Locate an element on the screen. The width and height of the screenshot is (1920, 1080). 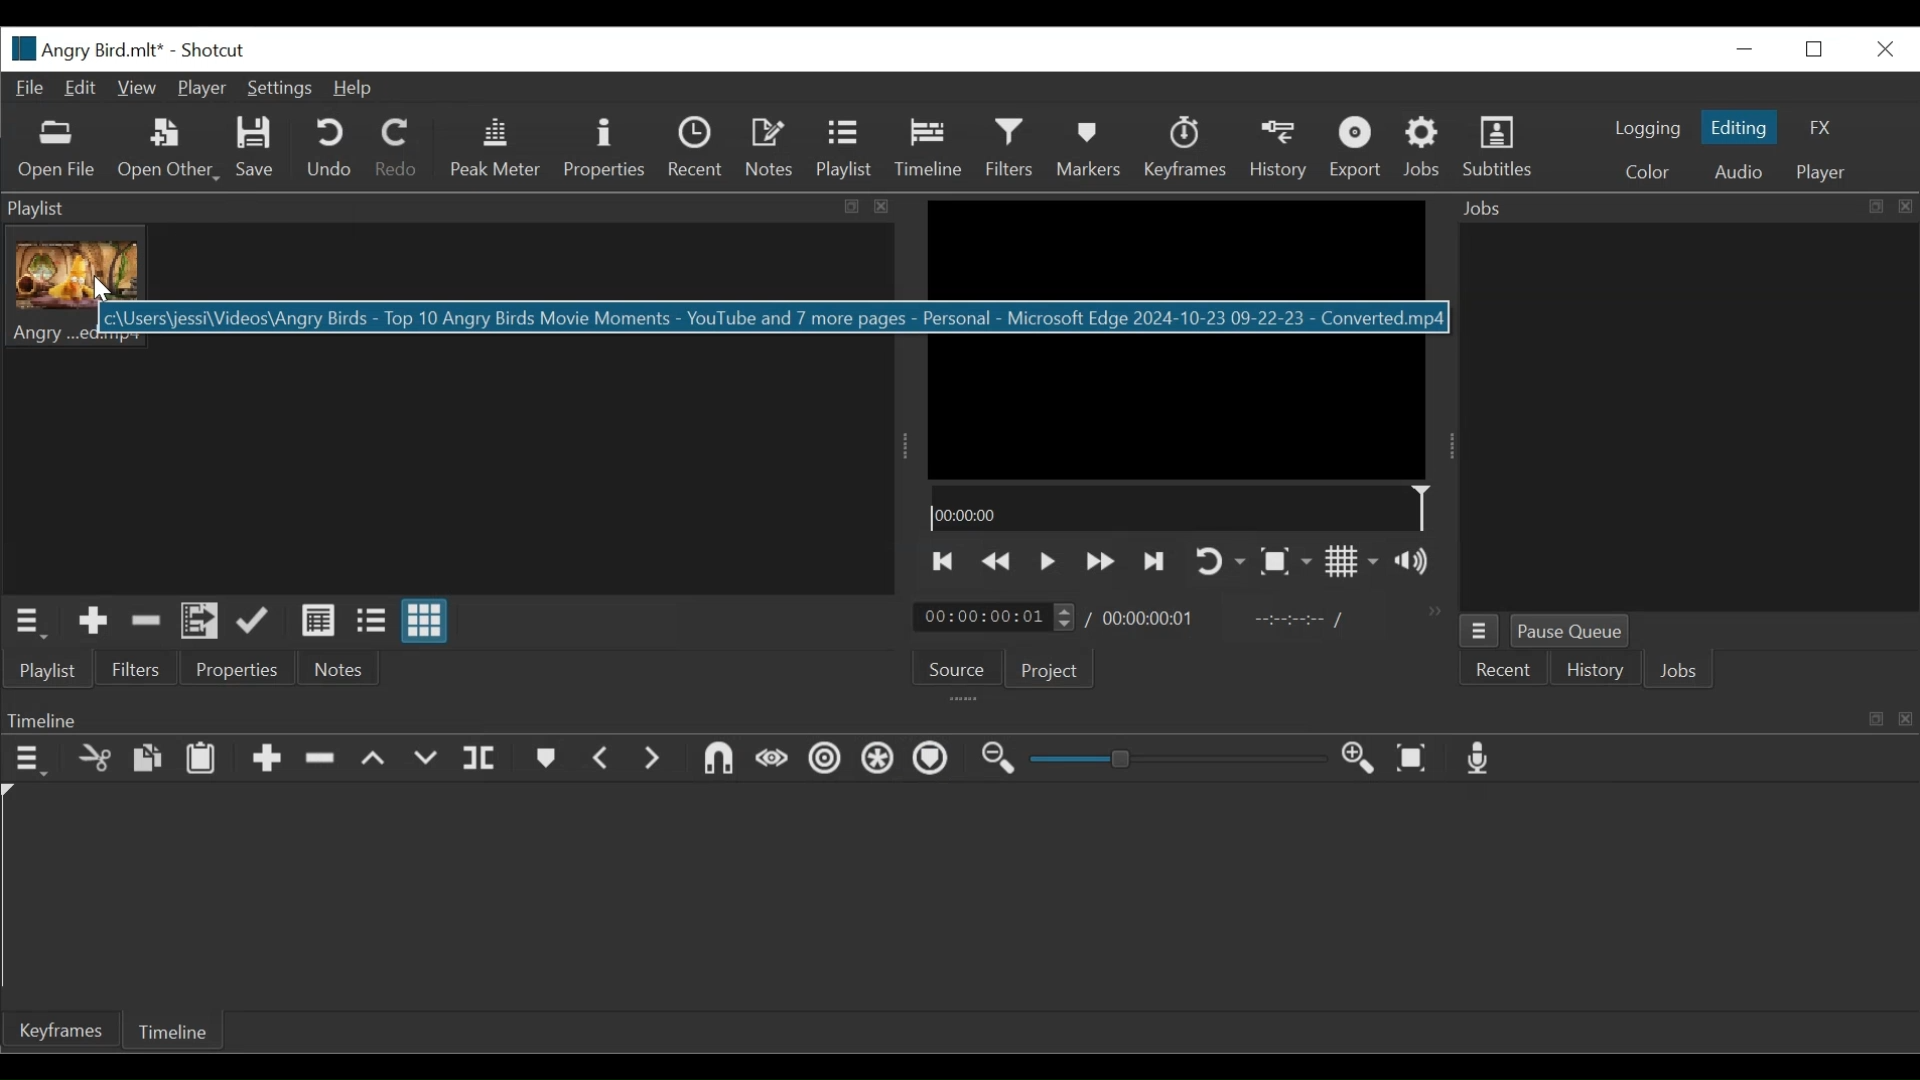
player is located at coordinates (1821, 172).